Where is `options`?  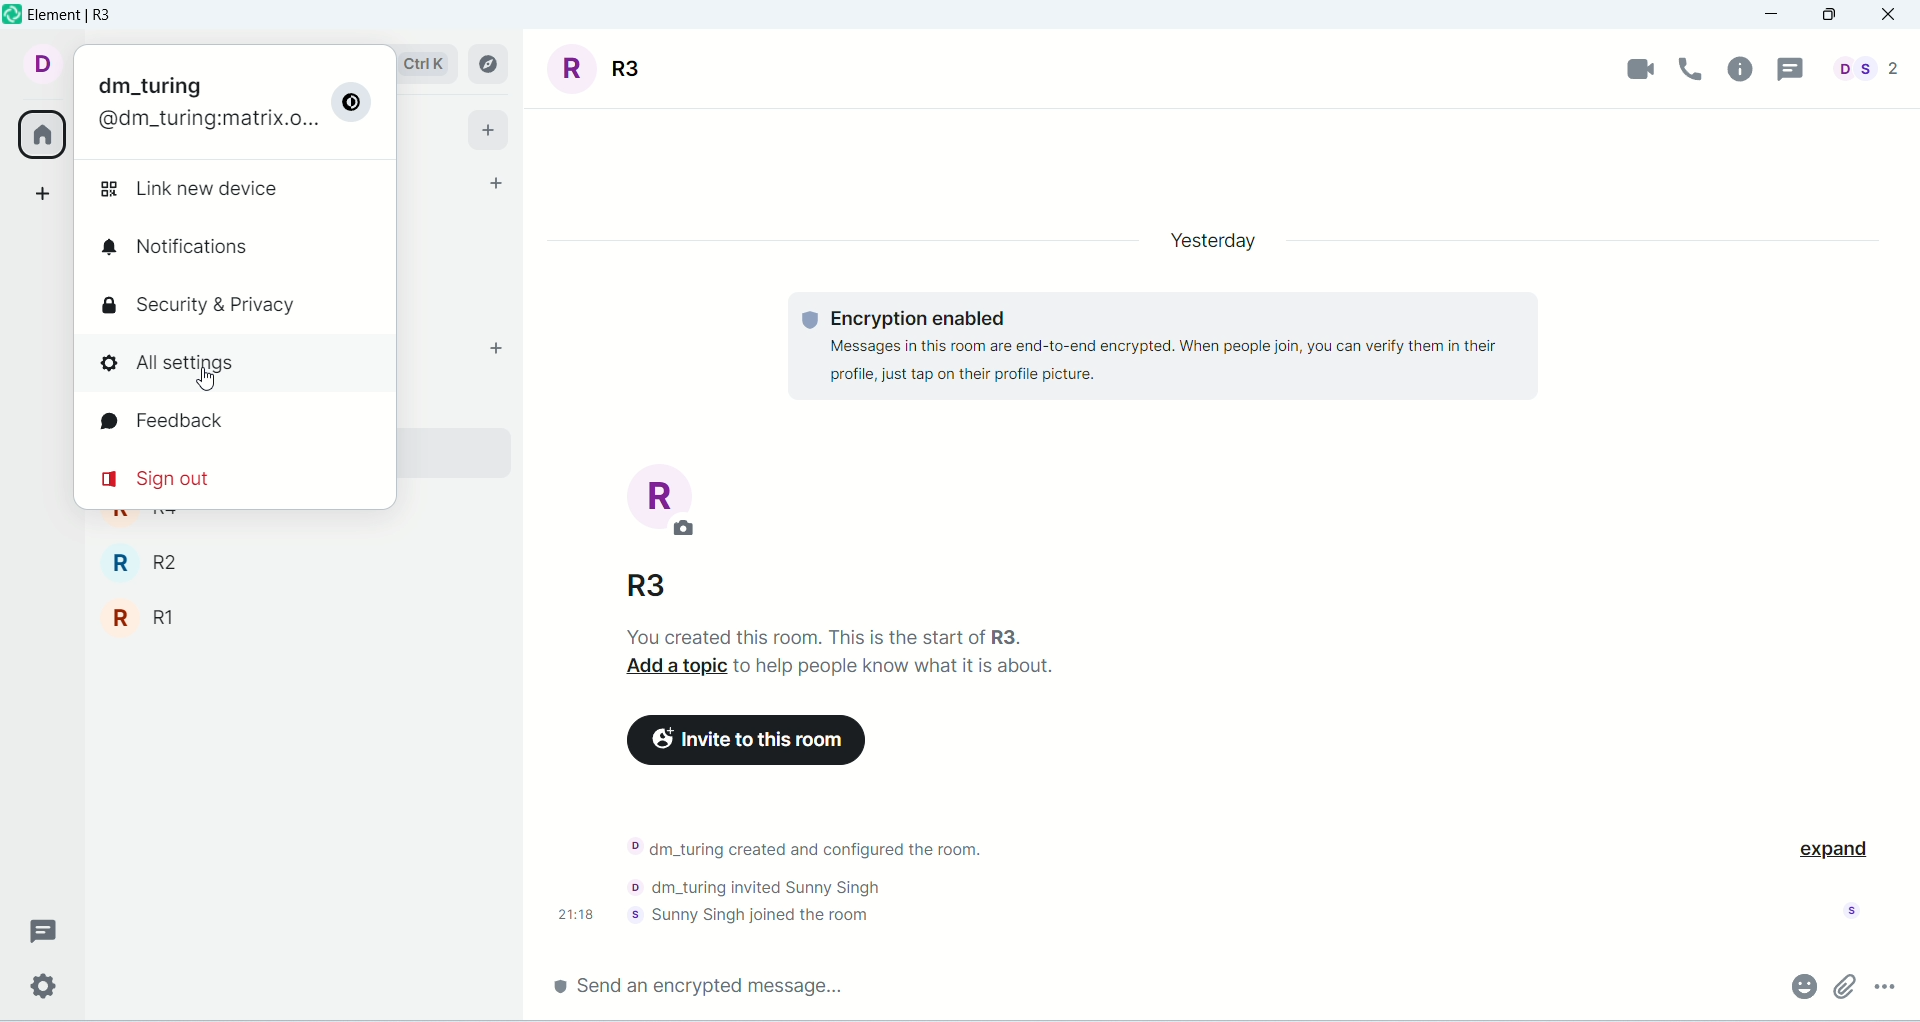 options is located at coordinates (1883, 984).